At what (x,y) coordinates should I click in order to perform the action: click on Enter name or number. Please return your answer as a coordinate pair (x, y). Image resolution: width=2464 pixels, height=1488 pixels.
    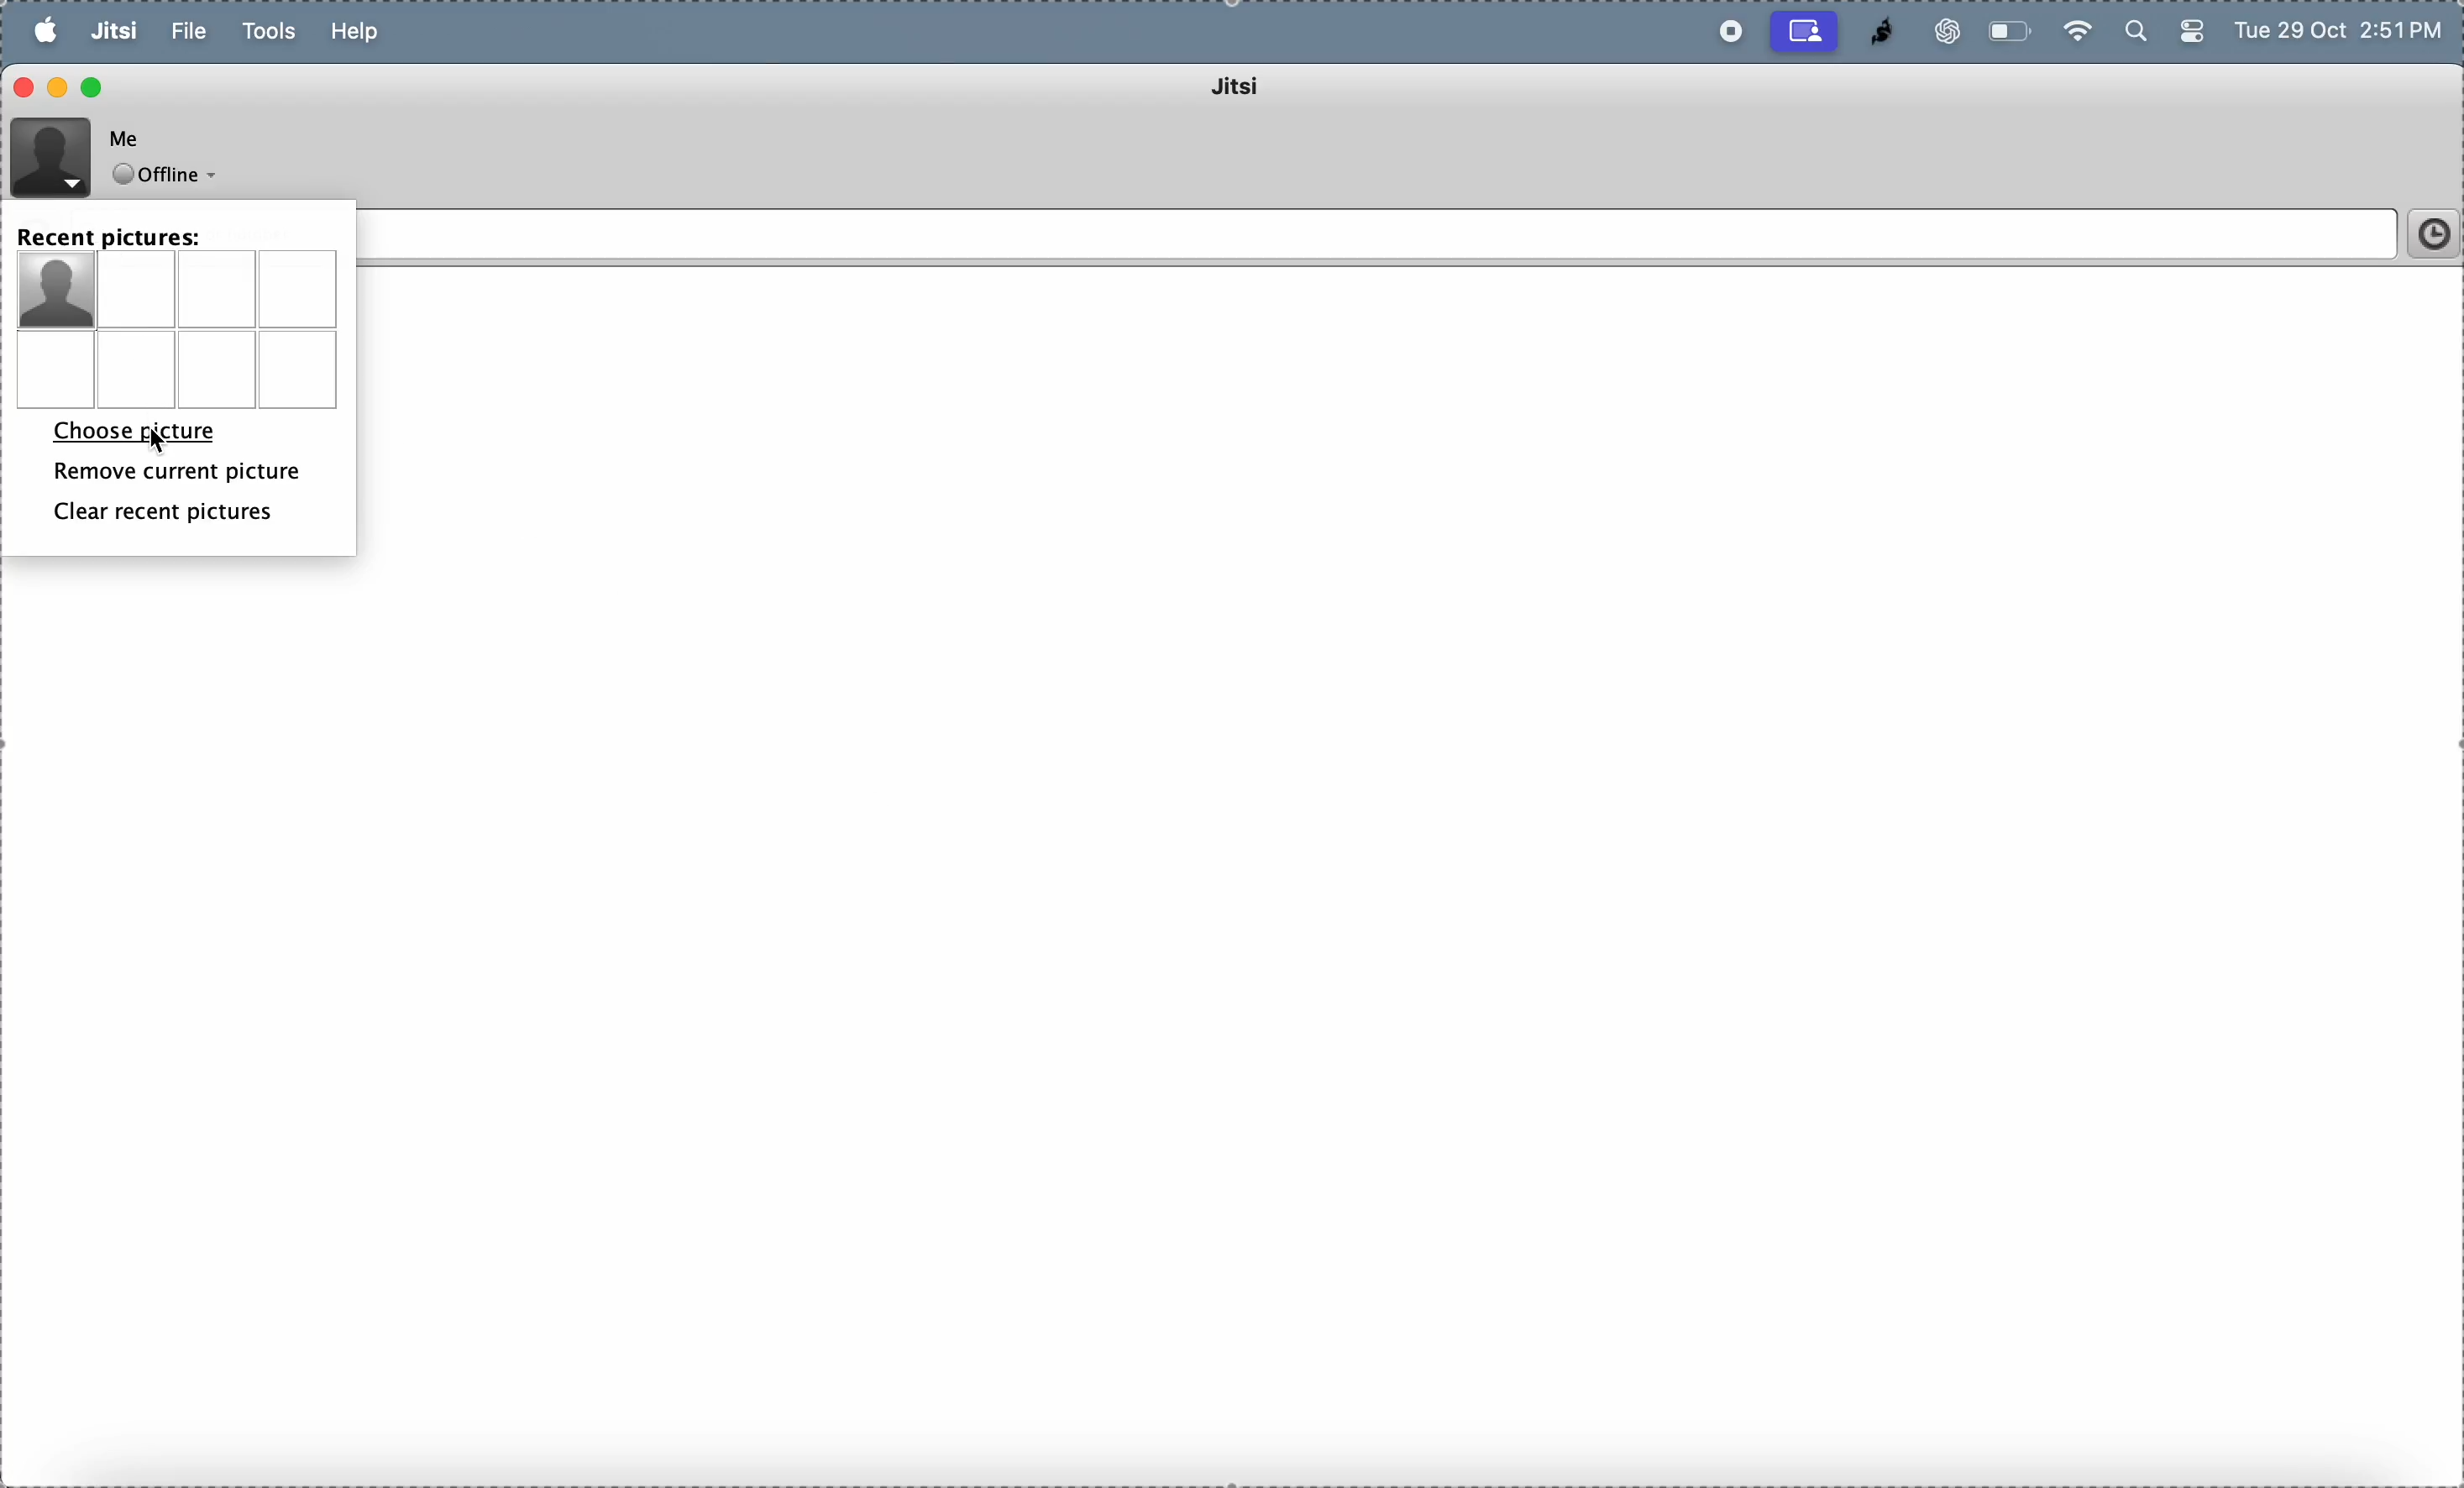
    Looking at the image, I should click on (1264, 233).